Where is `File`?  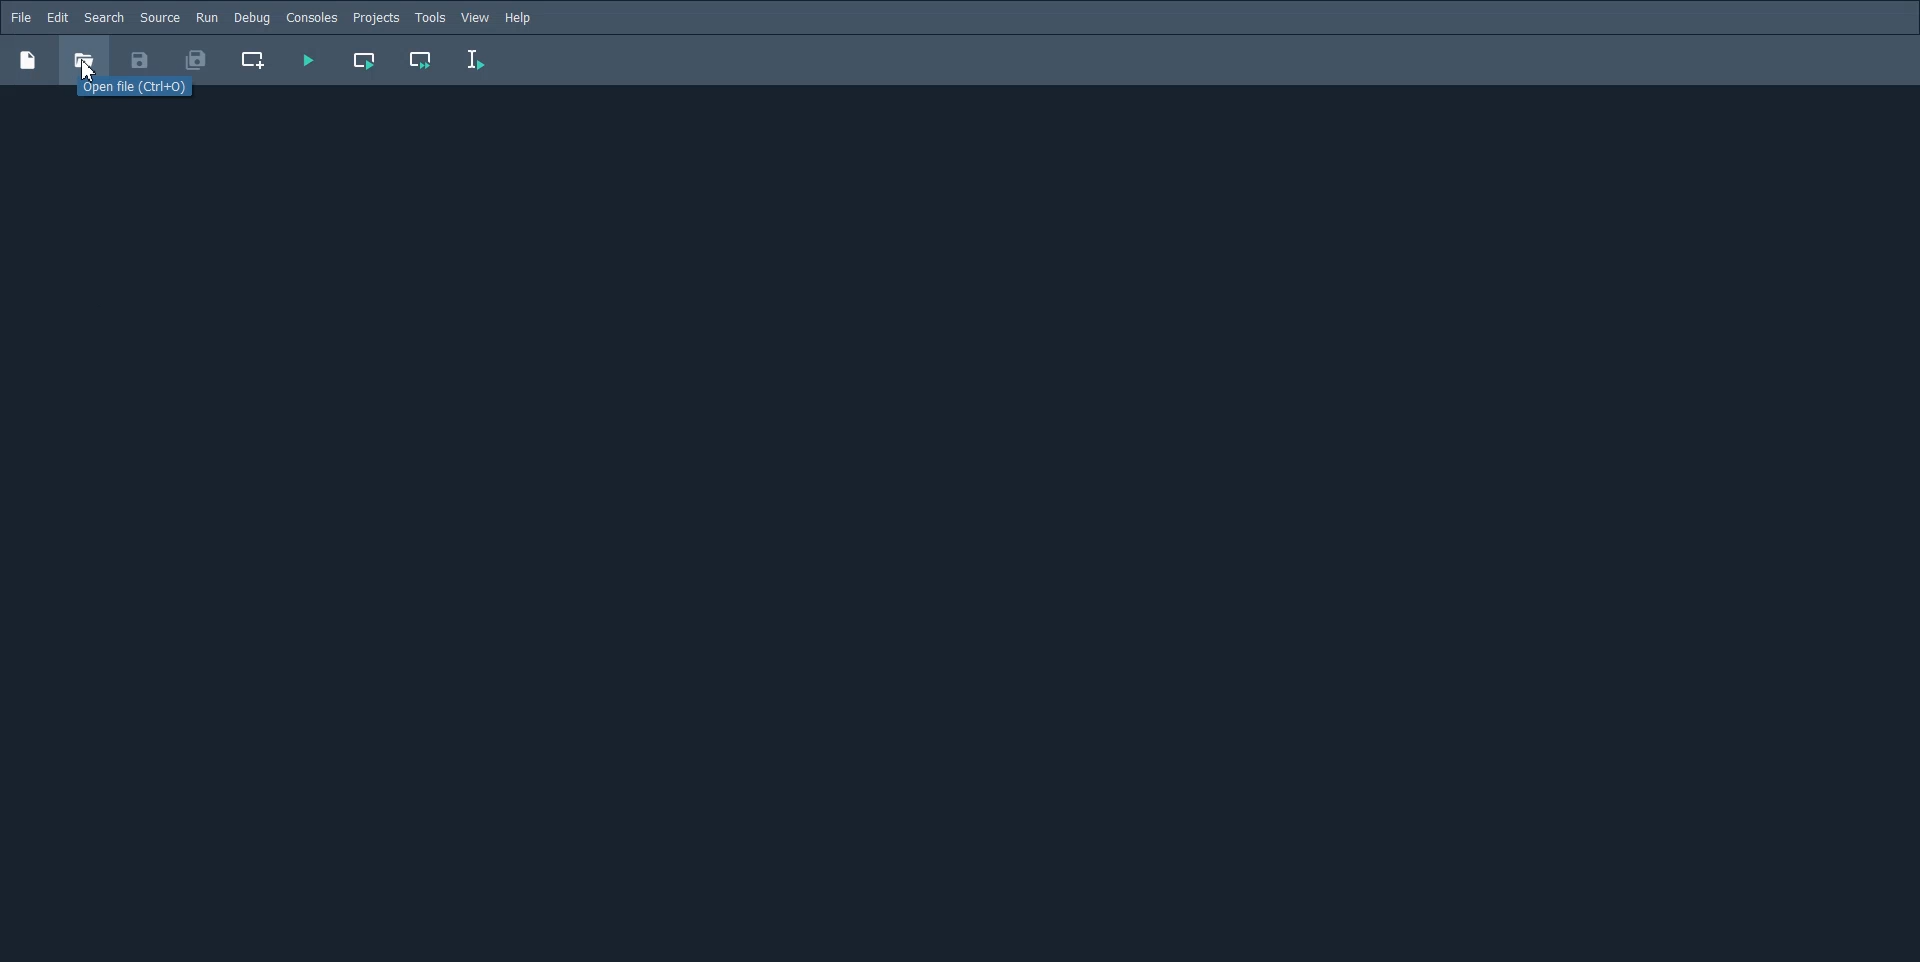
File is located at coordinates (21, 17).